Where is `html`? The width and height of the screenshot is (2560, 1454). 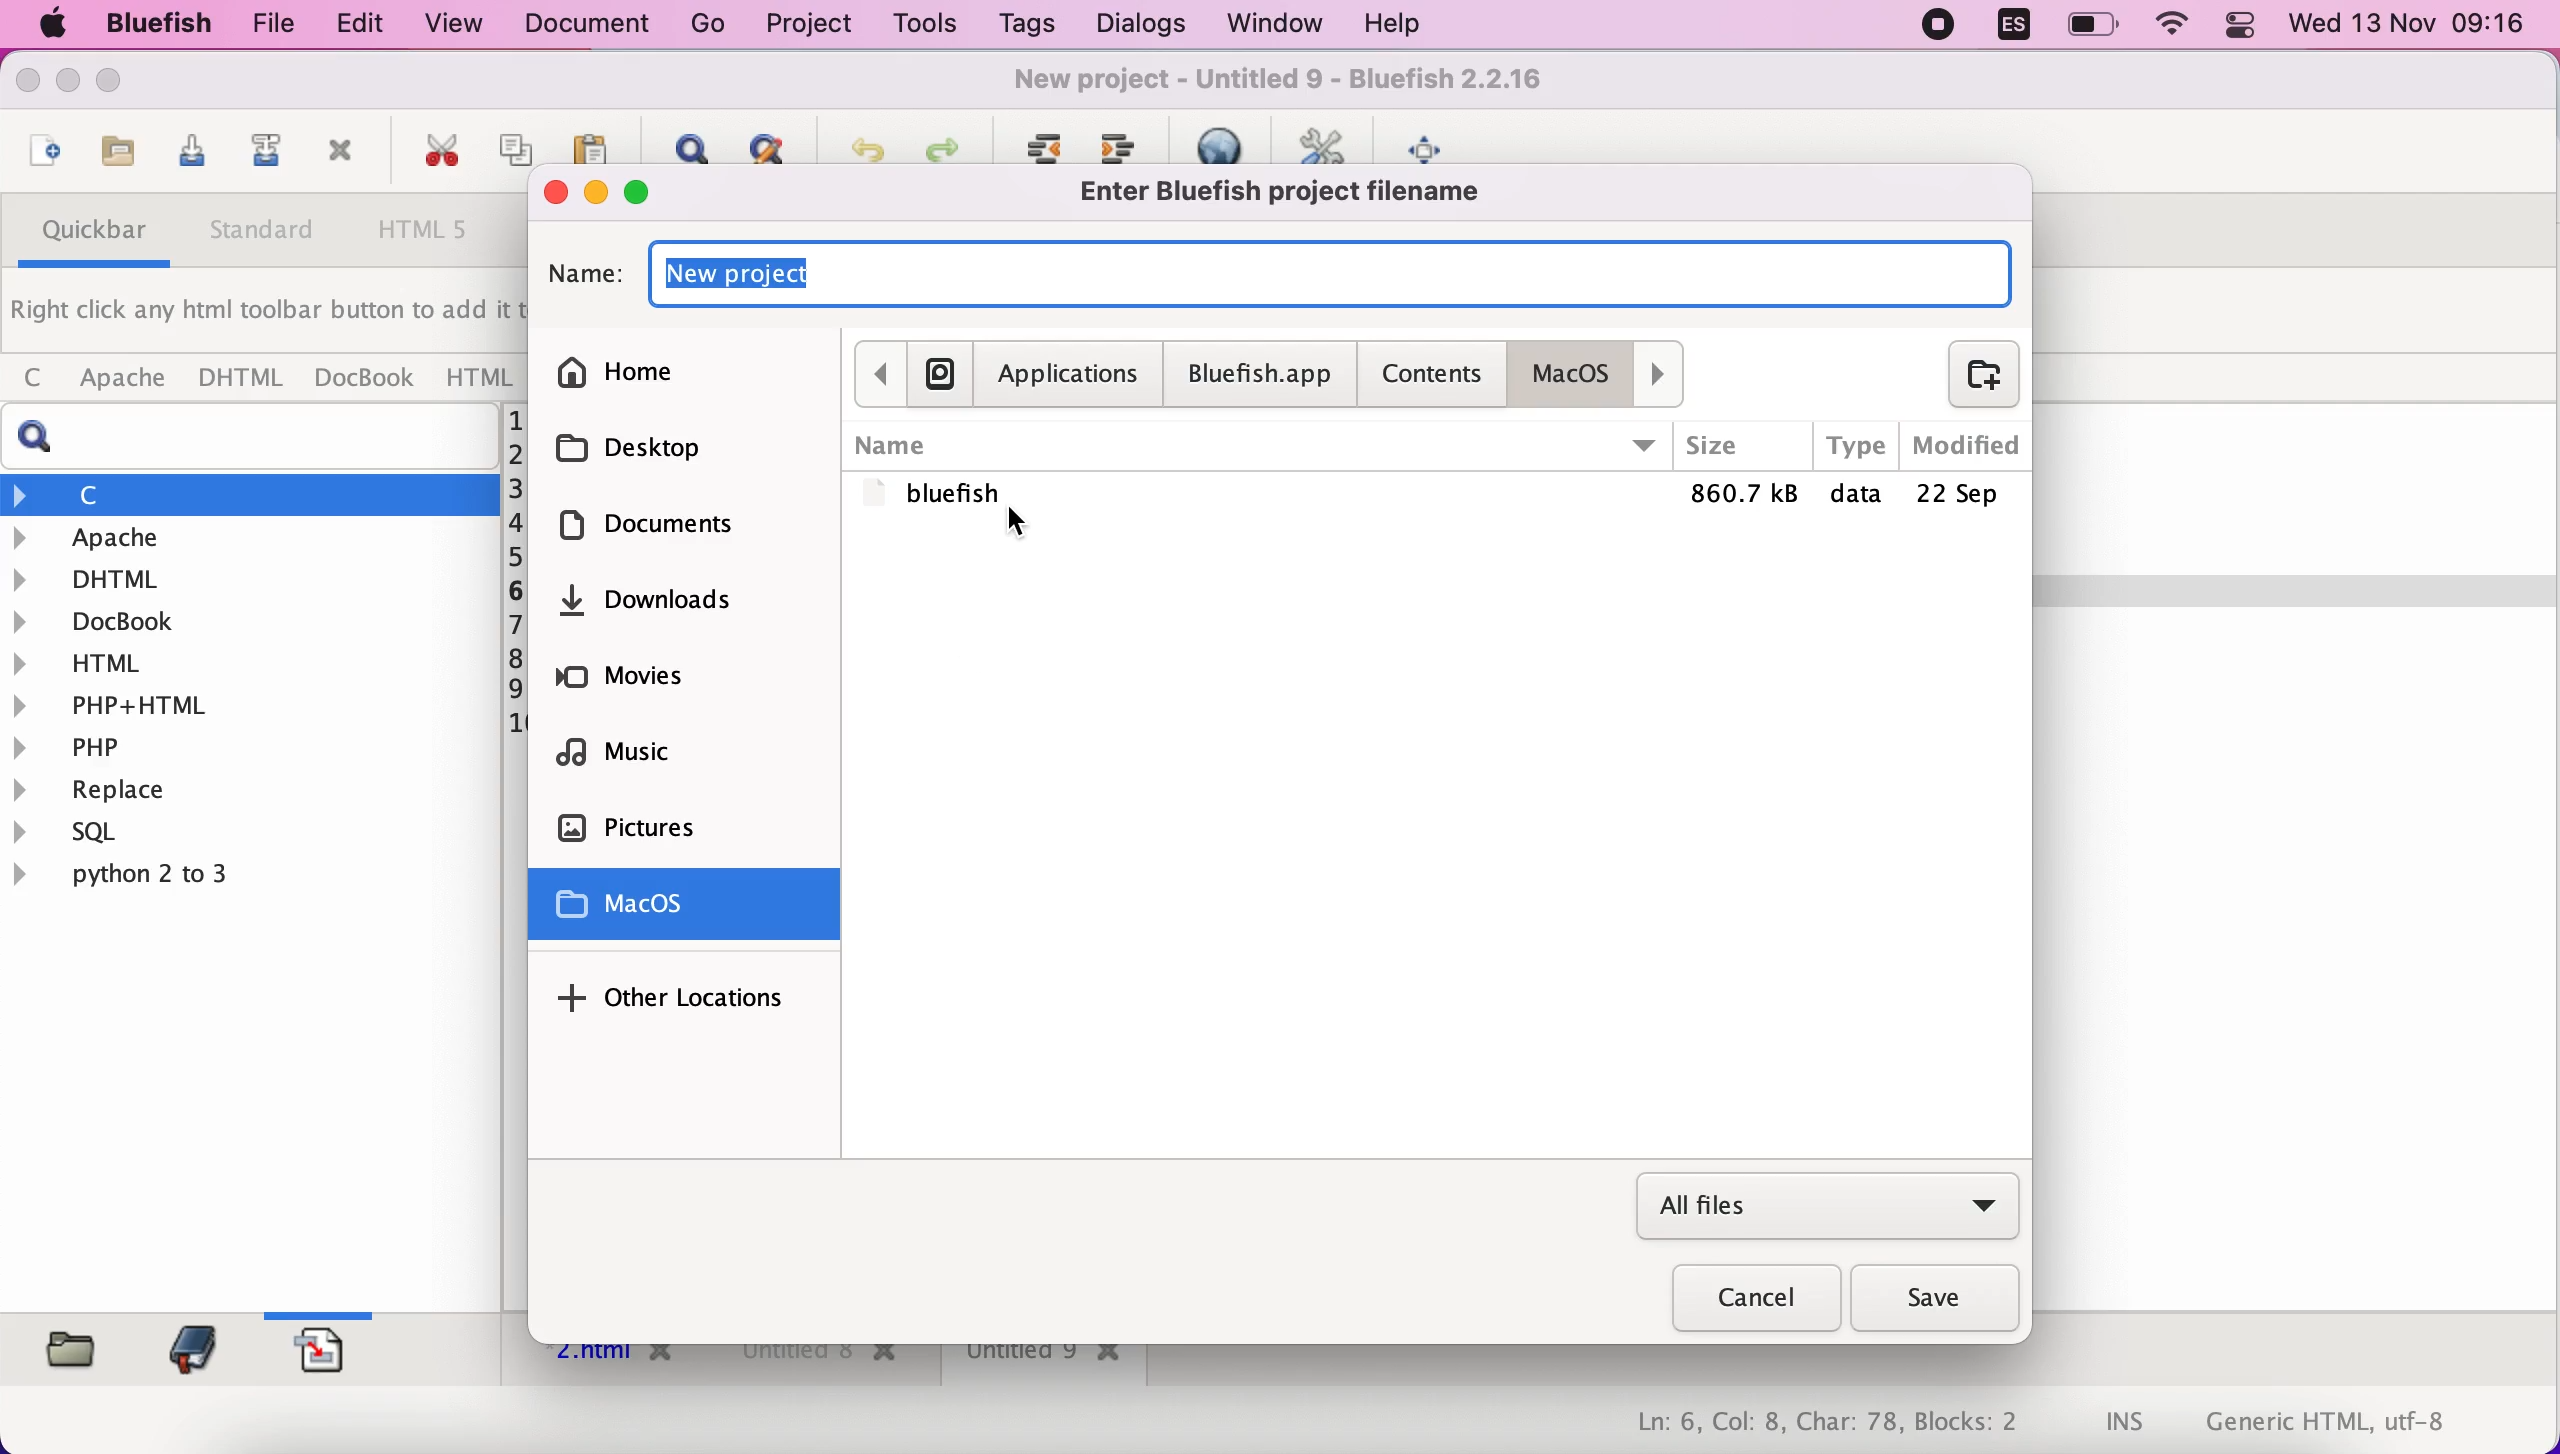
html is located at coordinates (251, 661).